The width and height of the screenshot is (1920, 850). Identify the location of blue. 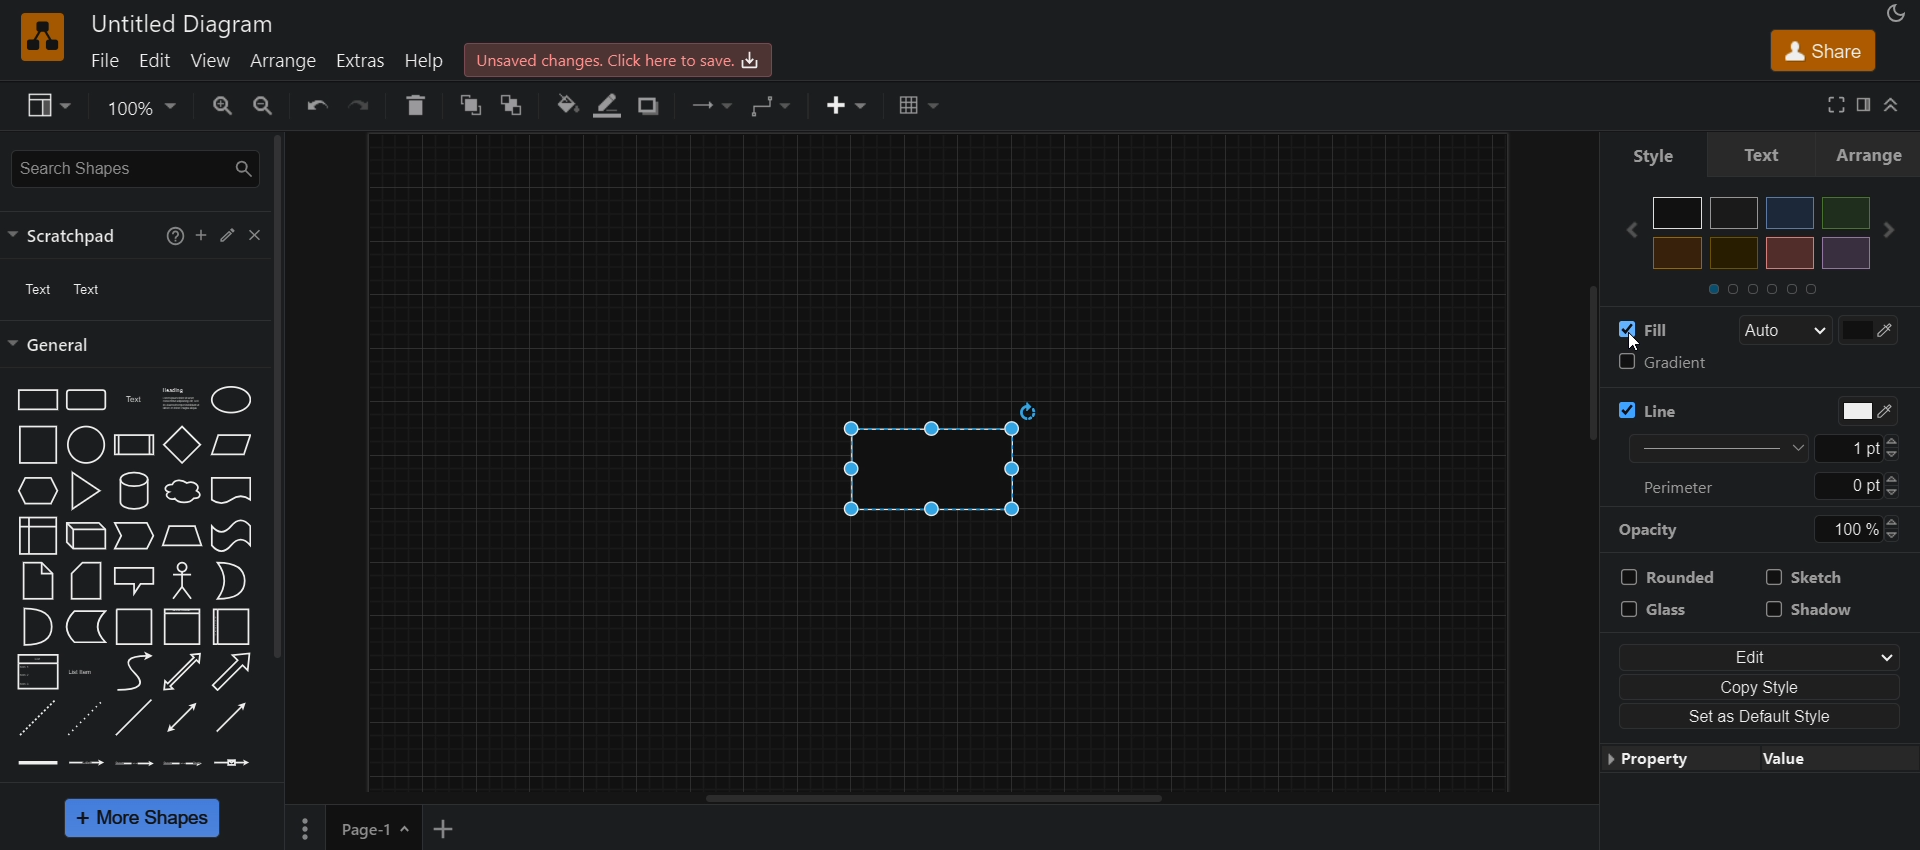
(1790, 213).